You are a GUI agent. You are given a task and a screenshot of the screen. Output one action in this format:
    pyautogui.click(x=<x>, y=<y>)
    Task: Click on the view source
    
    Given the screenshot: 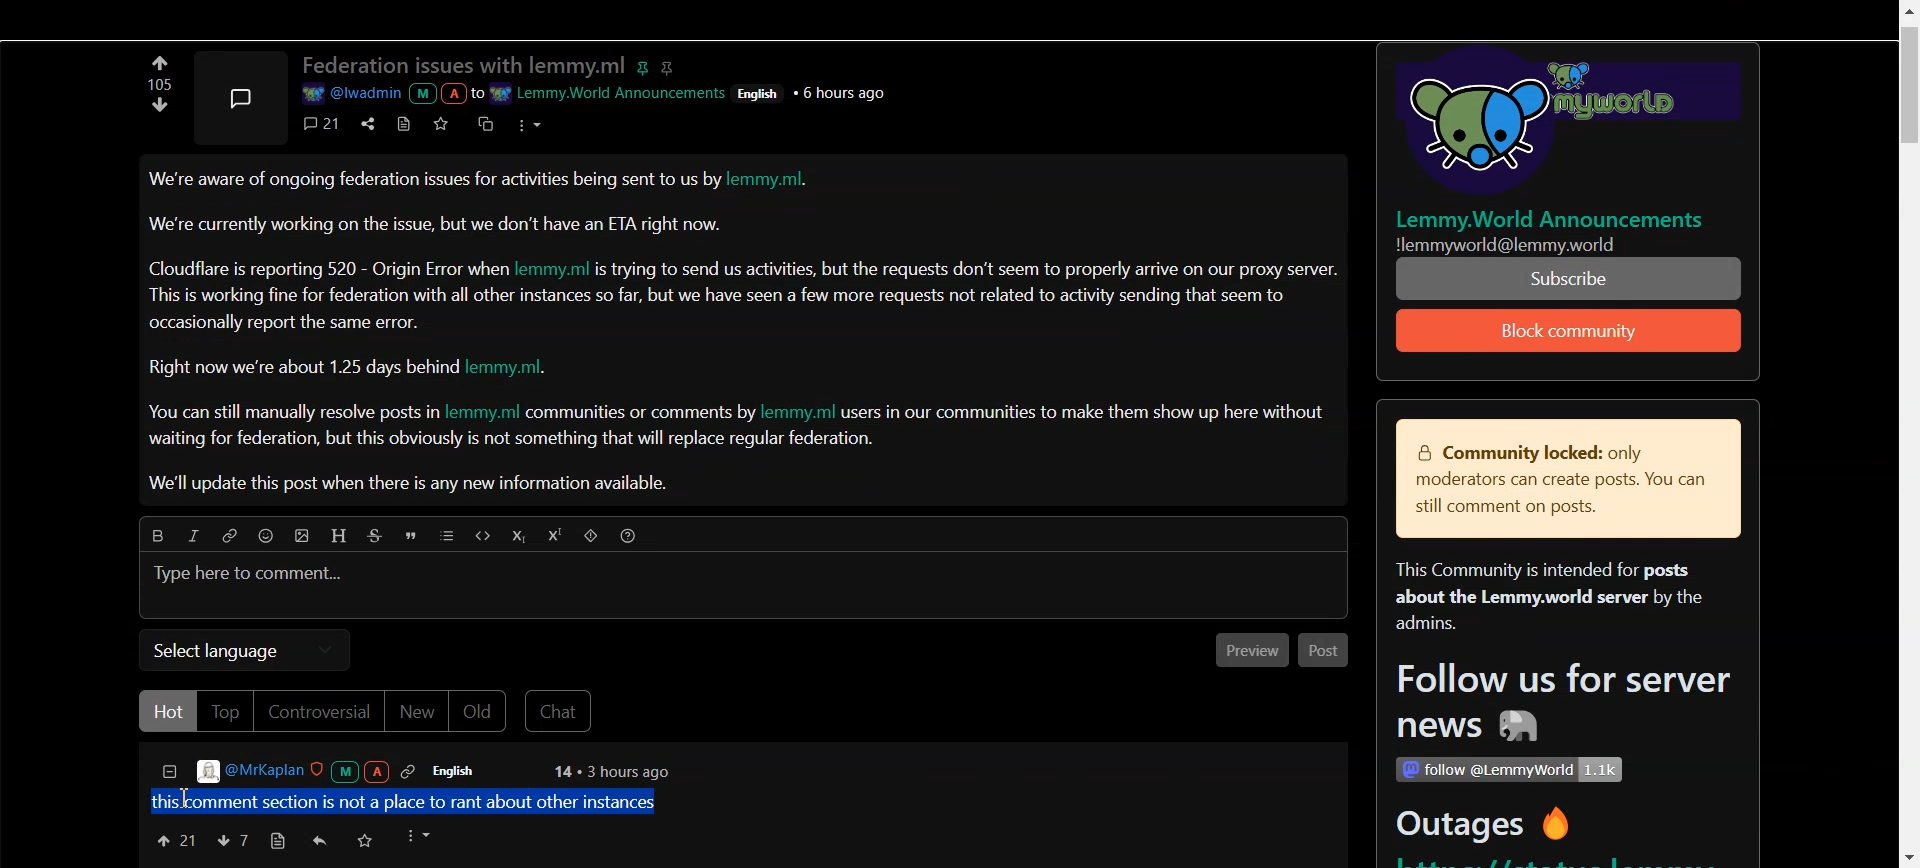 What is the action you would take?
    pyautogui.click(x=277, y=841)
    